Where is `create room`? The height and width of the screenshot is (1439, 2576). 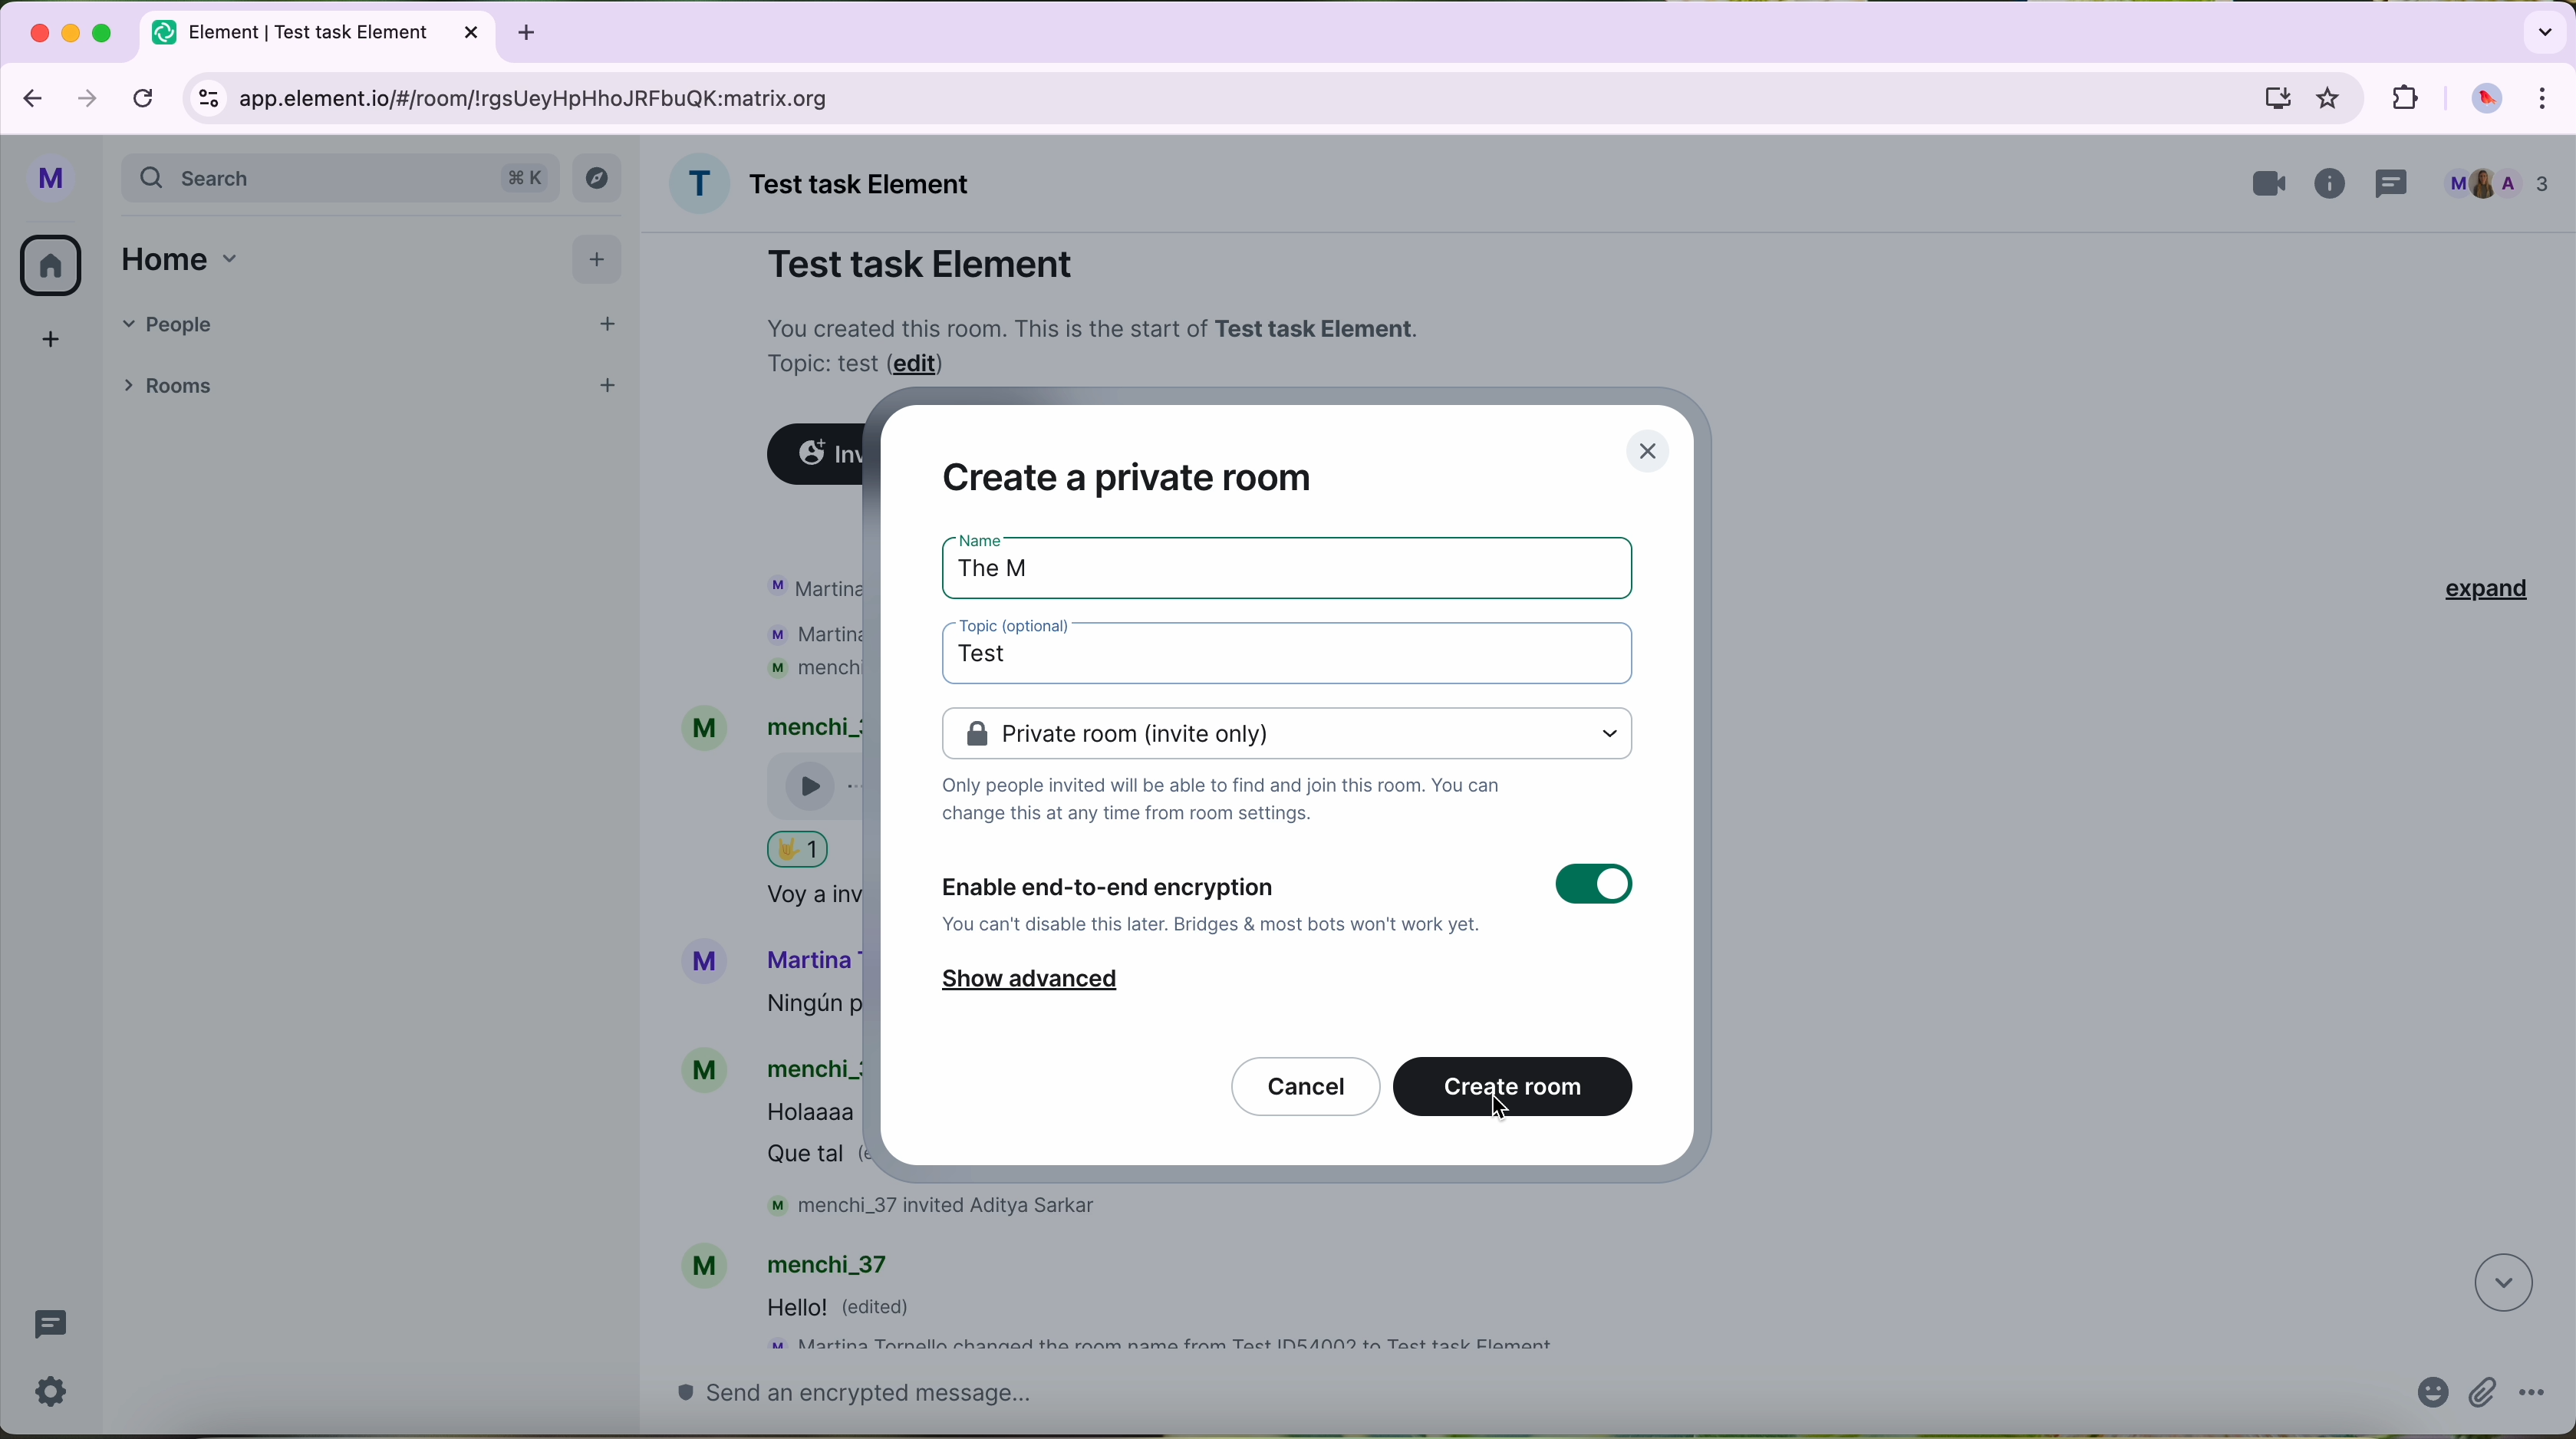
create room is located at coordinates (1515, 1085).